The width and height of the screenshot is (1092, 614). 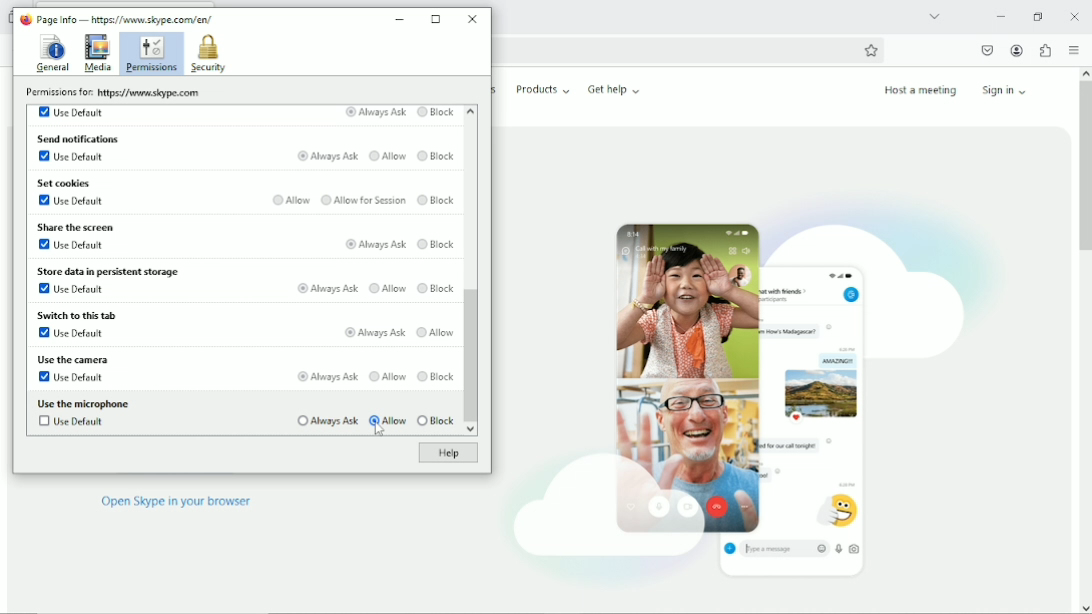 What do you see at coordinates (437, 201) in the screenshot?
I see `Block` at bounding box center [437, 201].